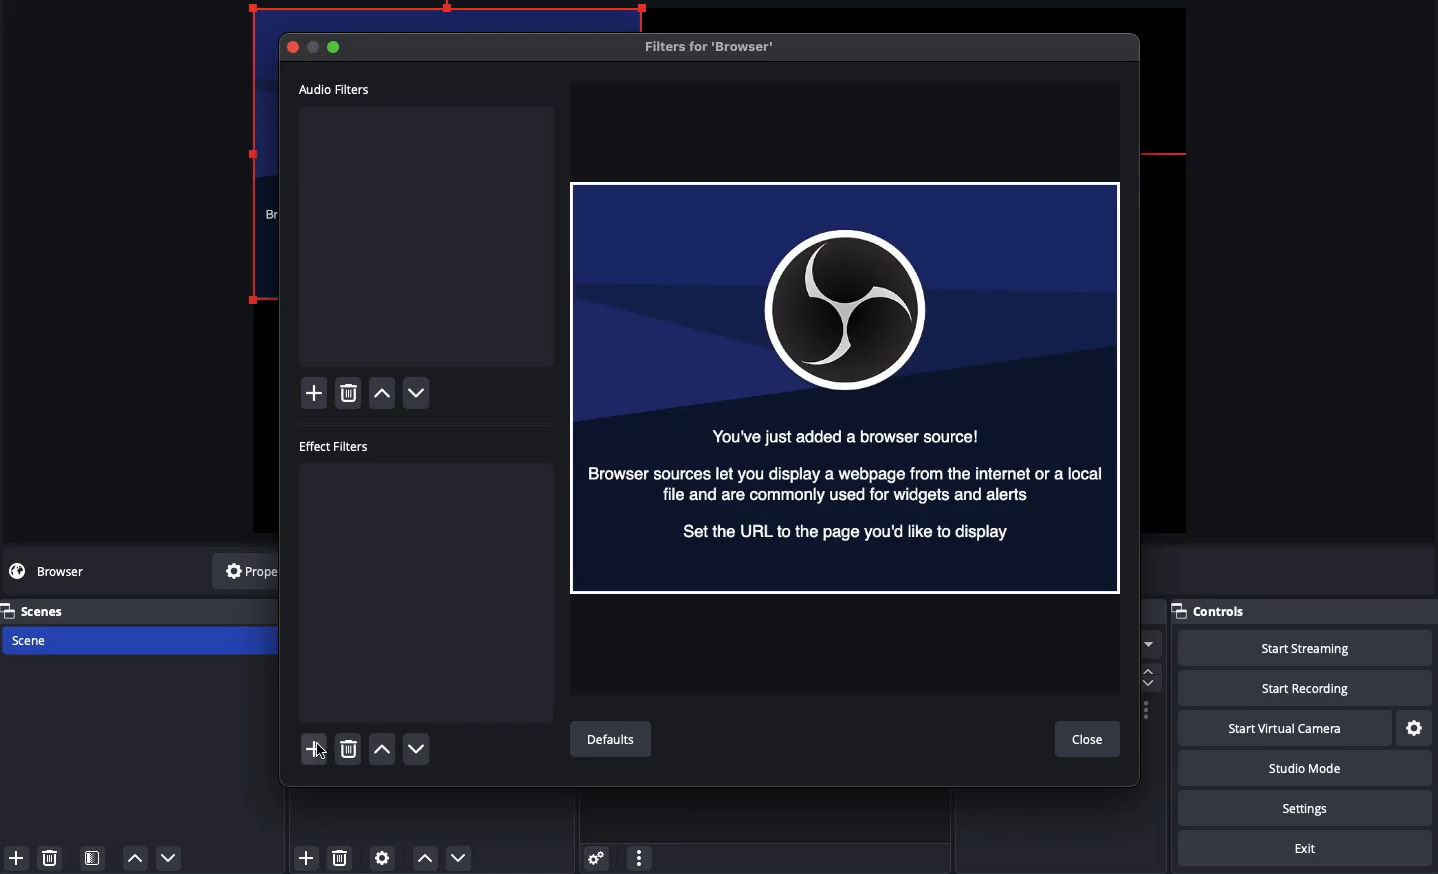  Describe the element at coordinates (135, 857) in the screenshot. I see `up` at that location.